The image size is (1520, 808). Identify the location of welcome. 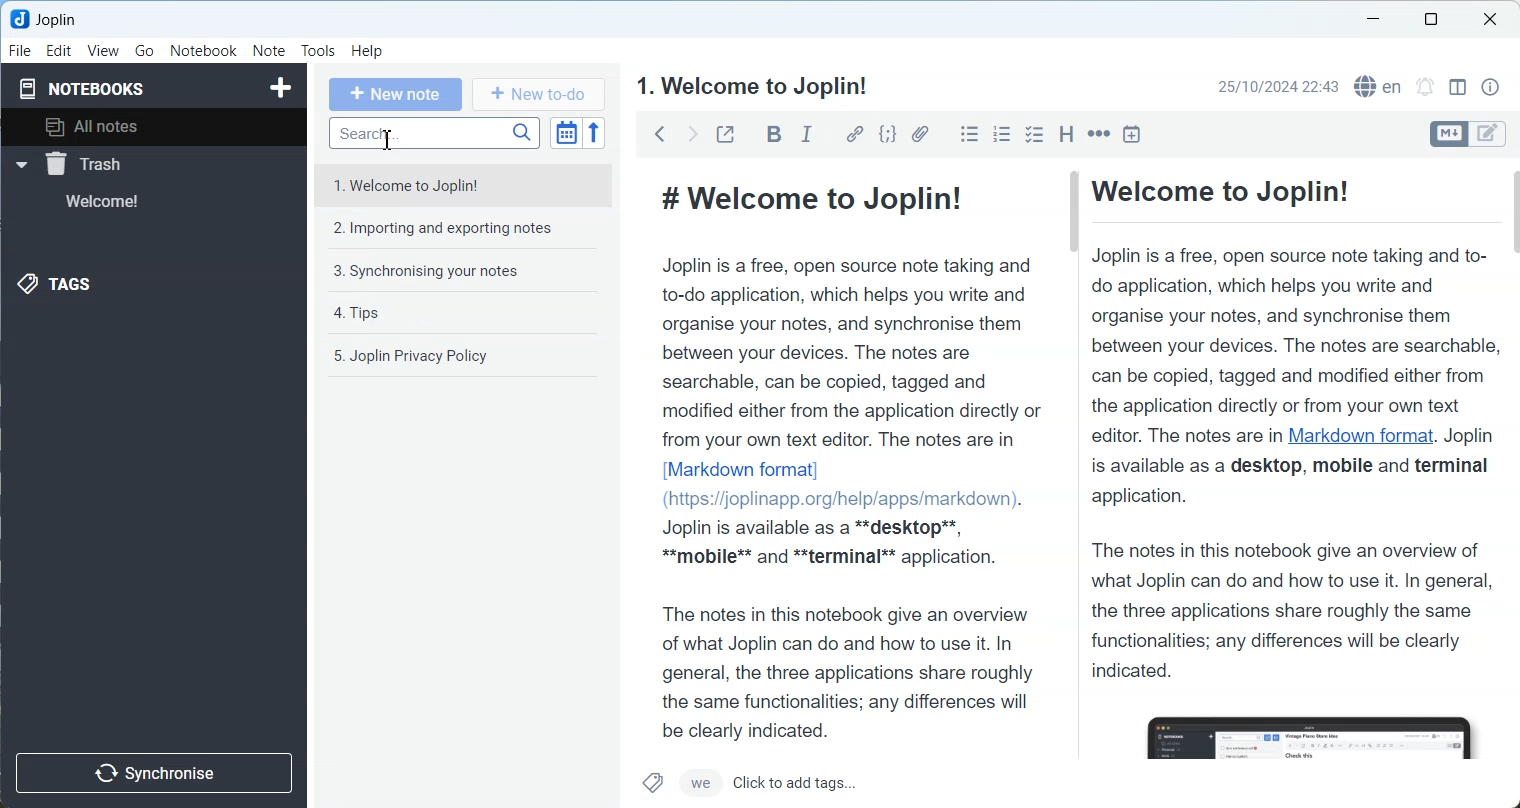
(128, 202).